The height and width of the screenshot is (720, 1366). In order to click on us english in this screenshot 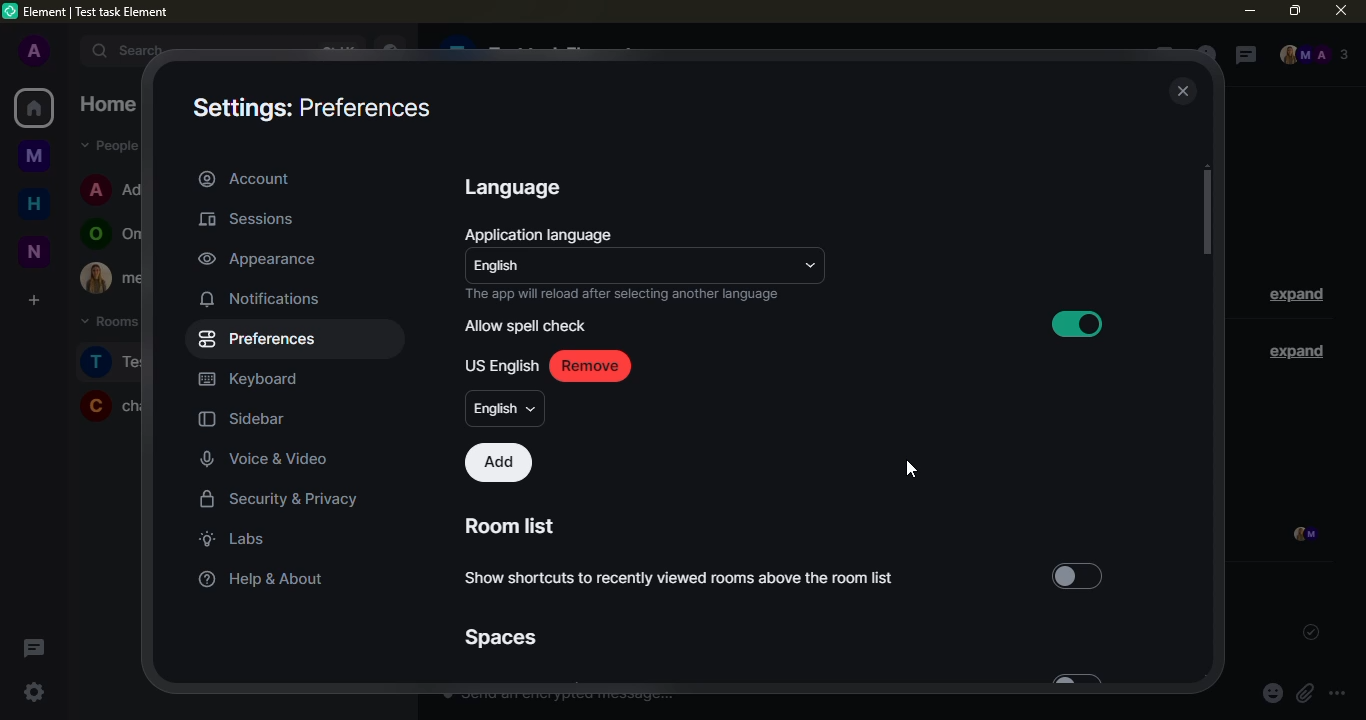, I will do `click(501, 367)`.